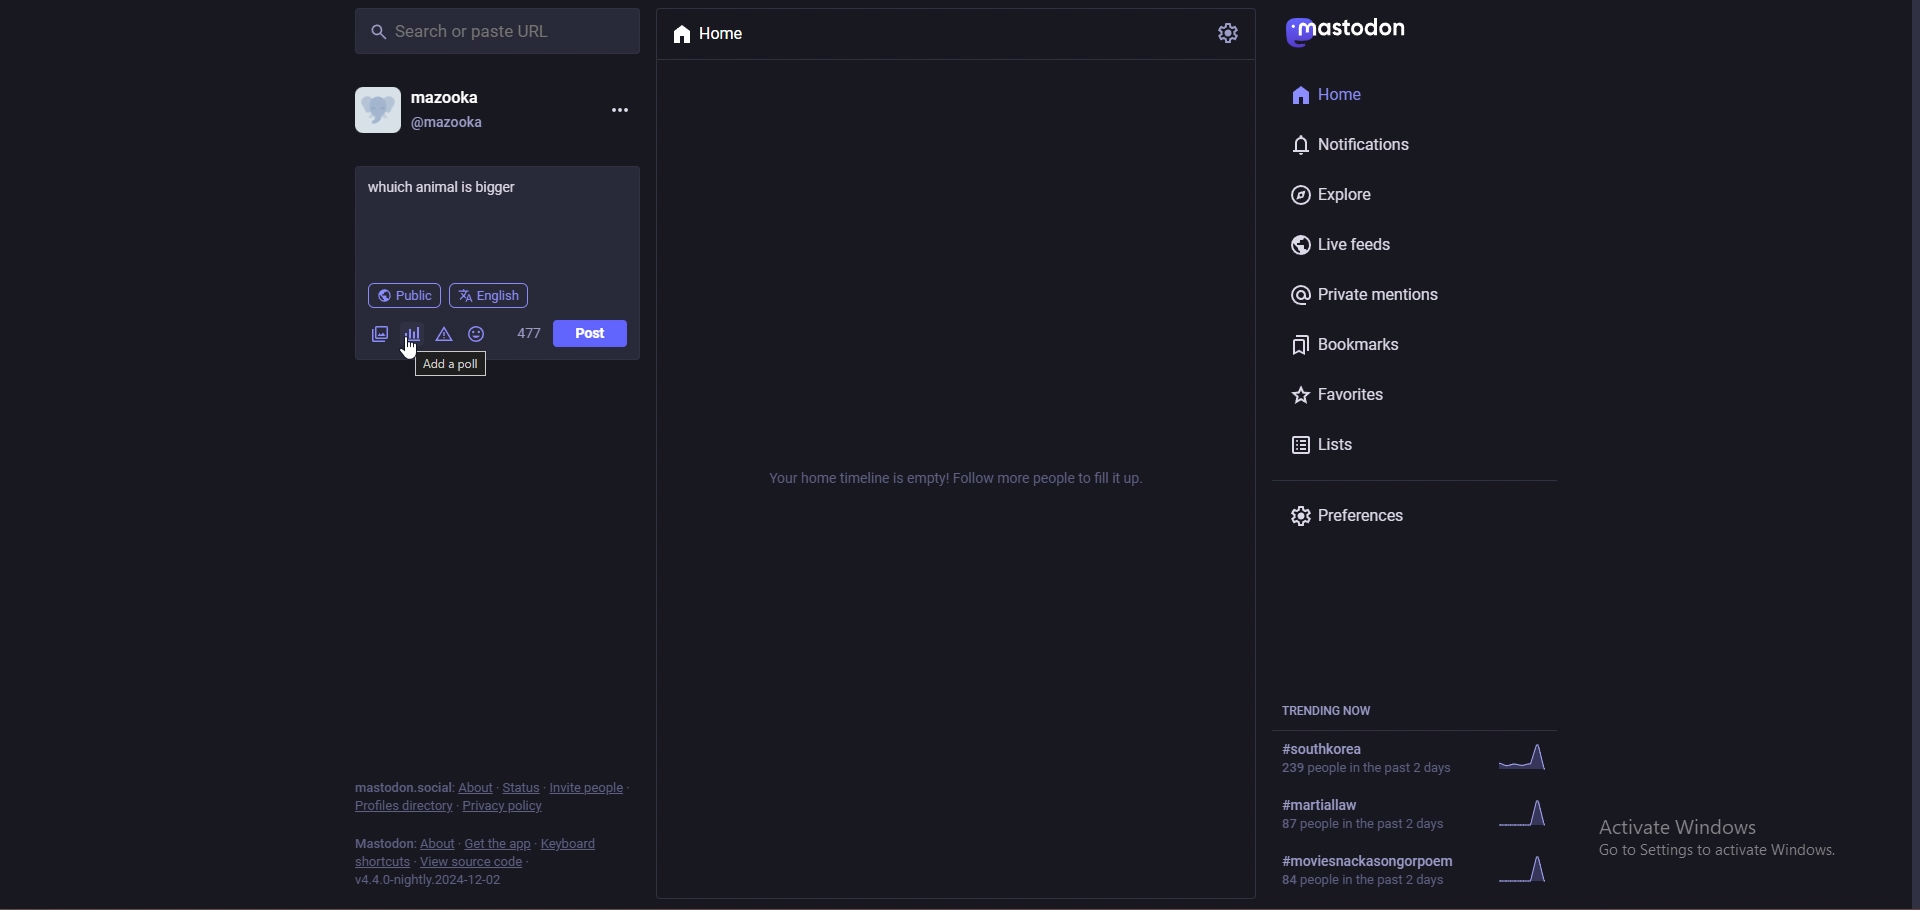 The width and height of the screenshot is (1920, 910). I want to click on home, so click(1364, 95).